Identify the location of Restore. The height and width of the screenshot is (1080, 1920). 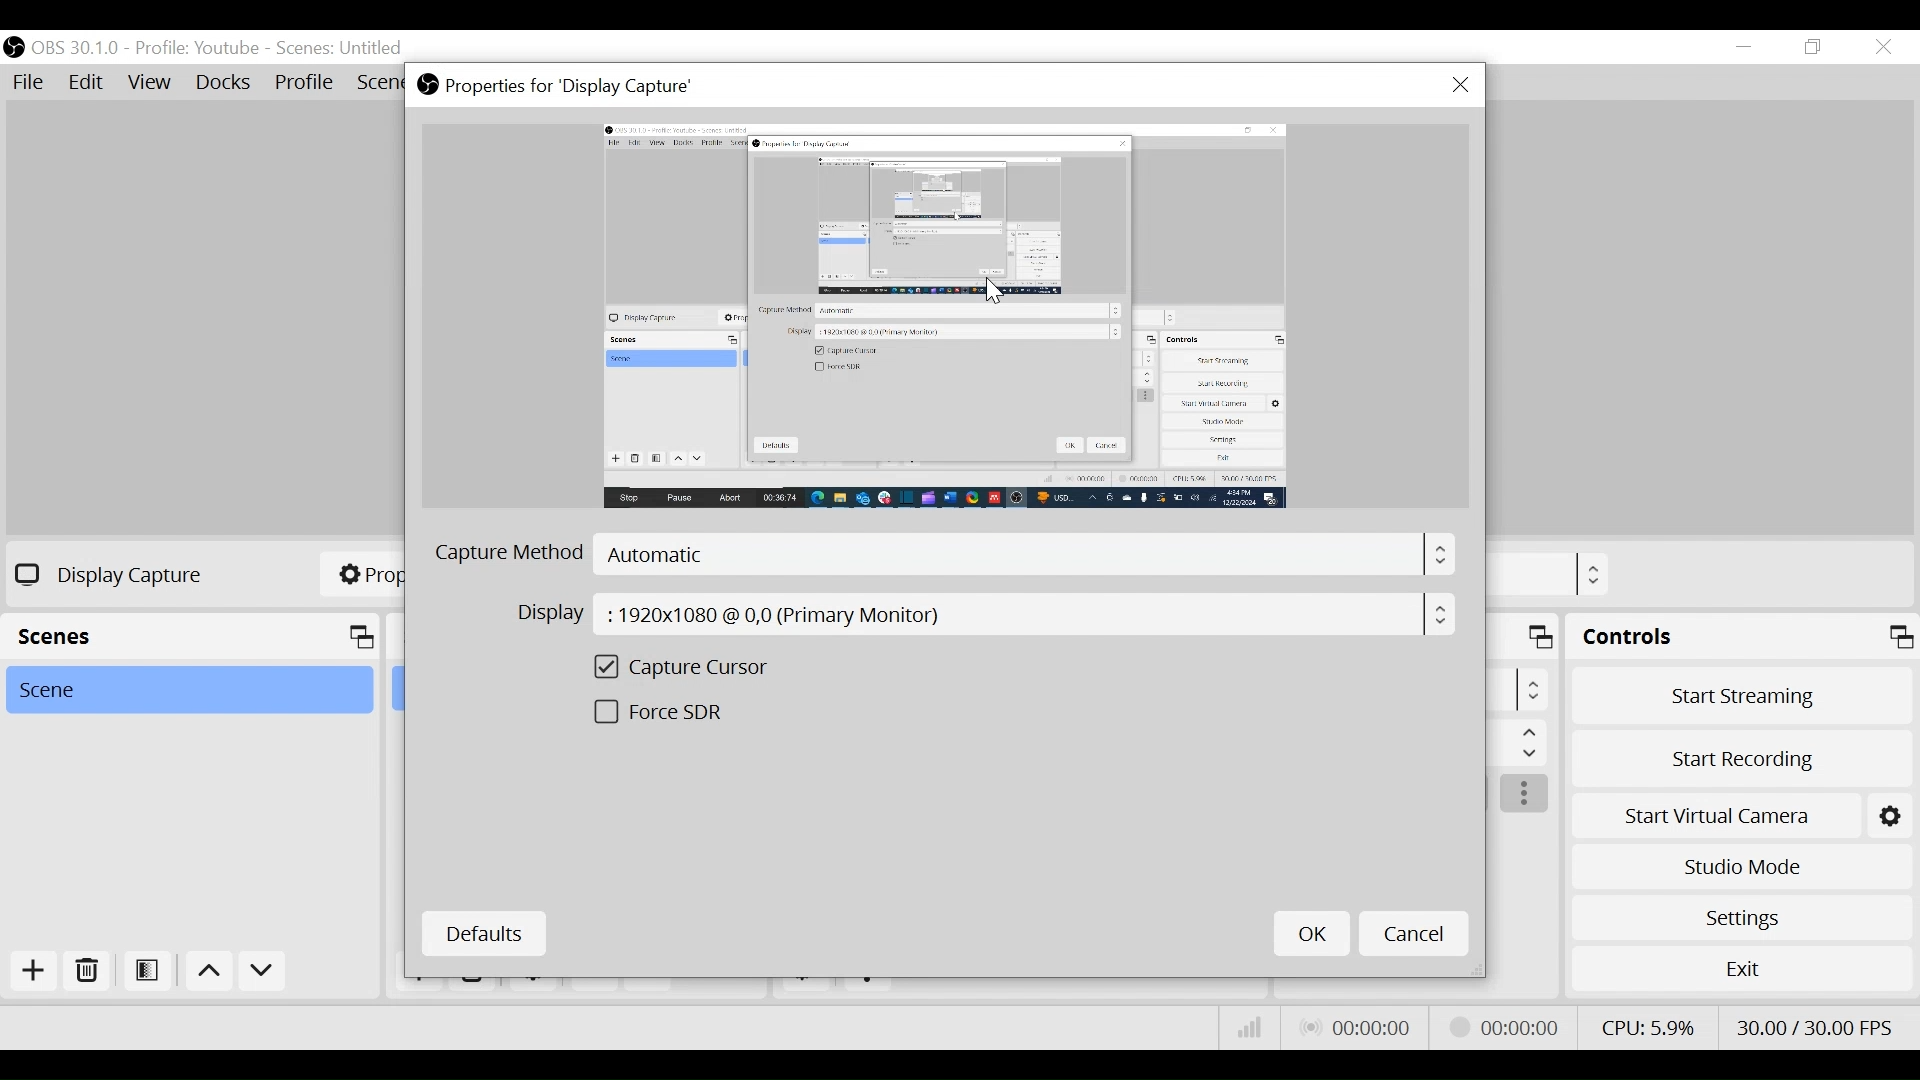
(1813, 48).